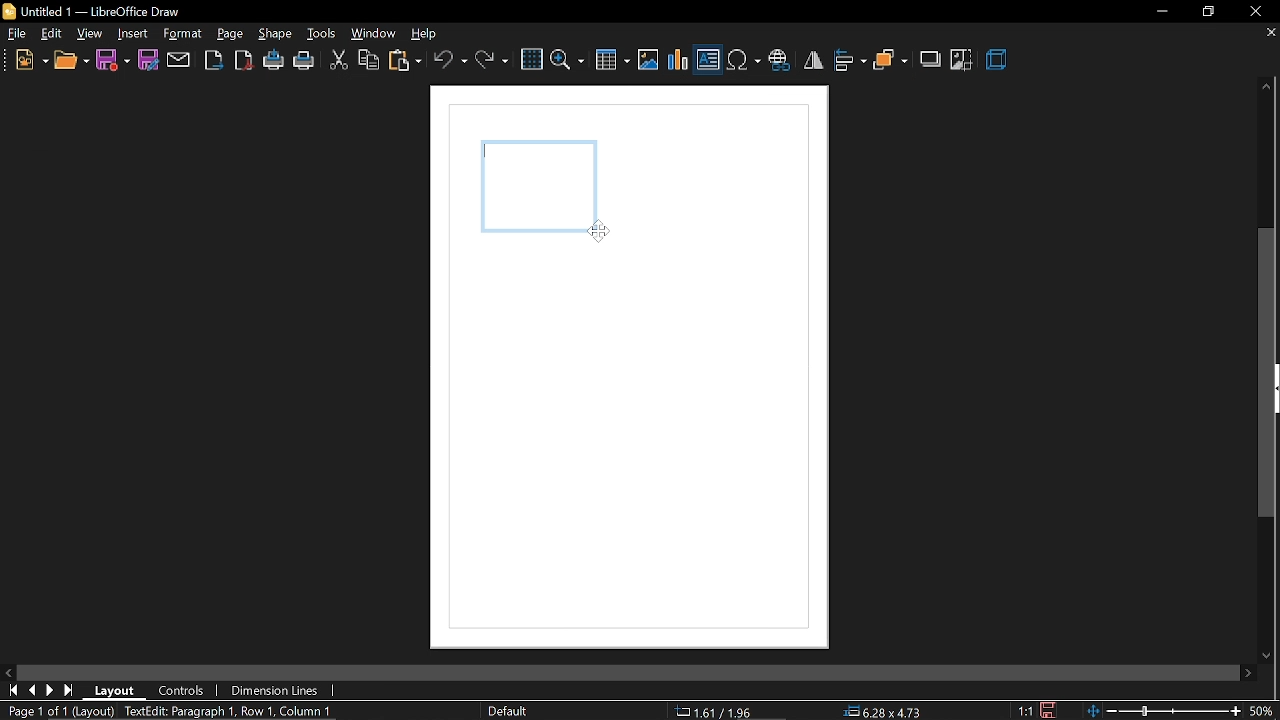  What do you see at coordinates (1208, 11) in the screenshot?
I see `restore down` at bounding box center [1208, 11].